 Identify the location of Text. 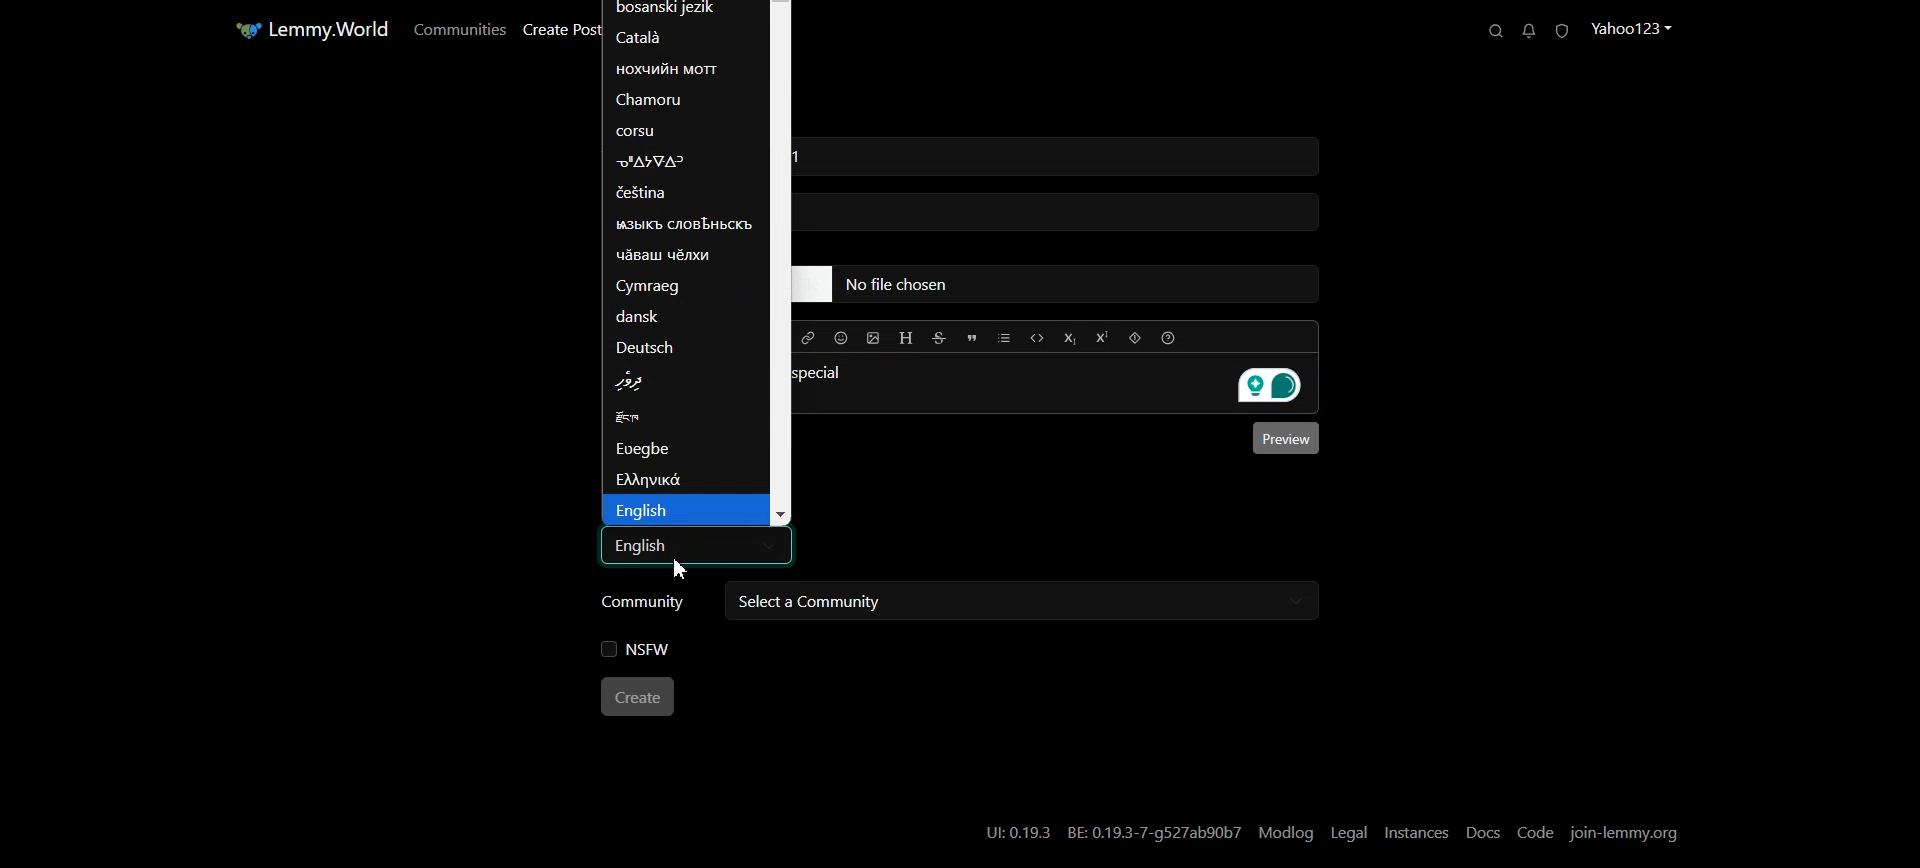
(652, 547).